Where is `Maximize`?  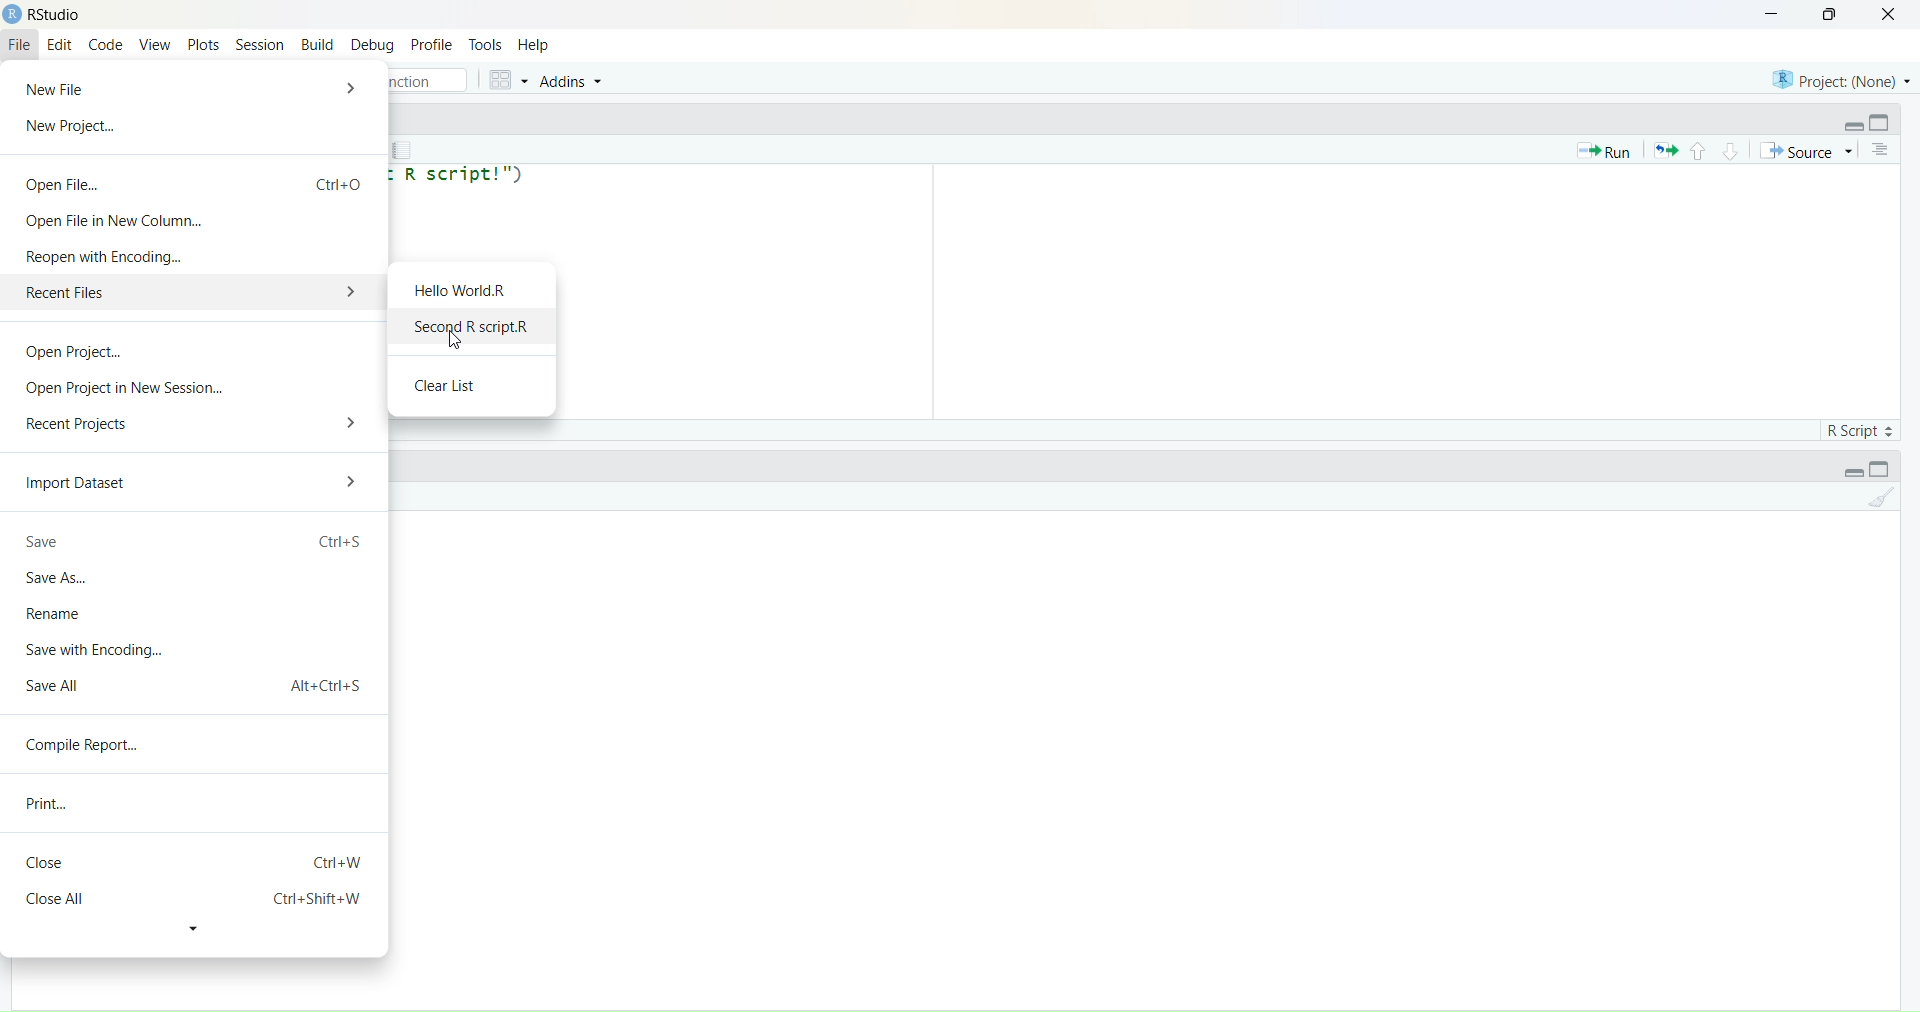
Maximize is located at coordinates (1834, 14).